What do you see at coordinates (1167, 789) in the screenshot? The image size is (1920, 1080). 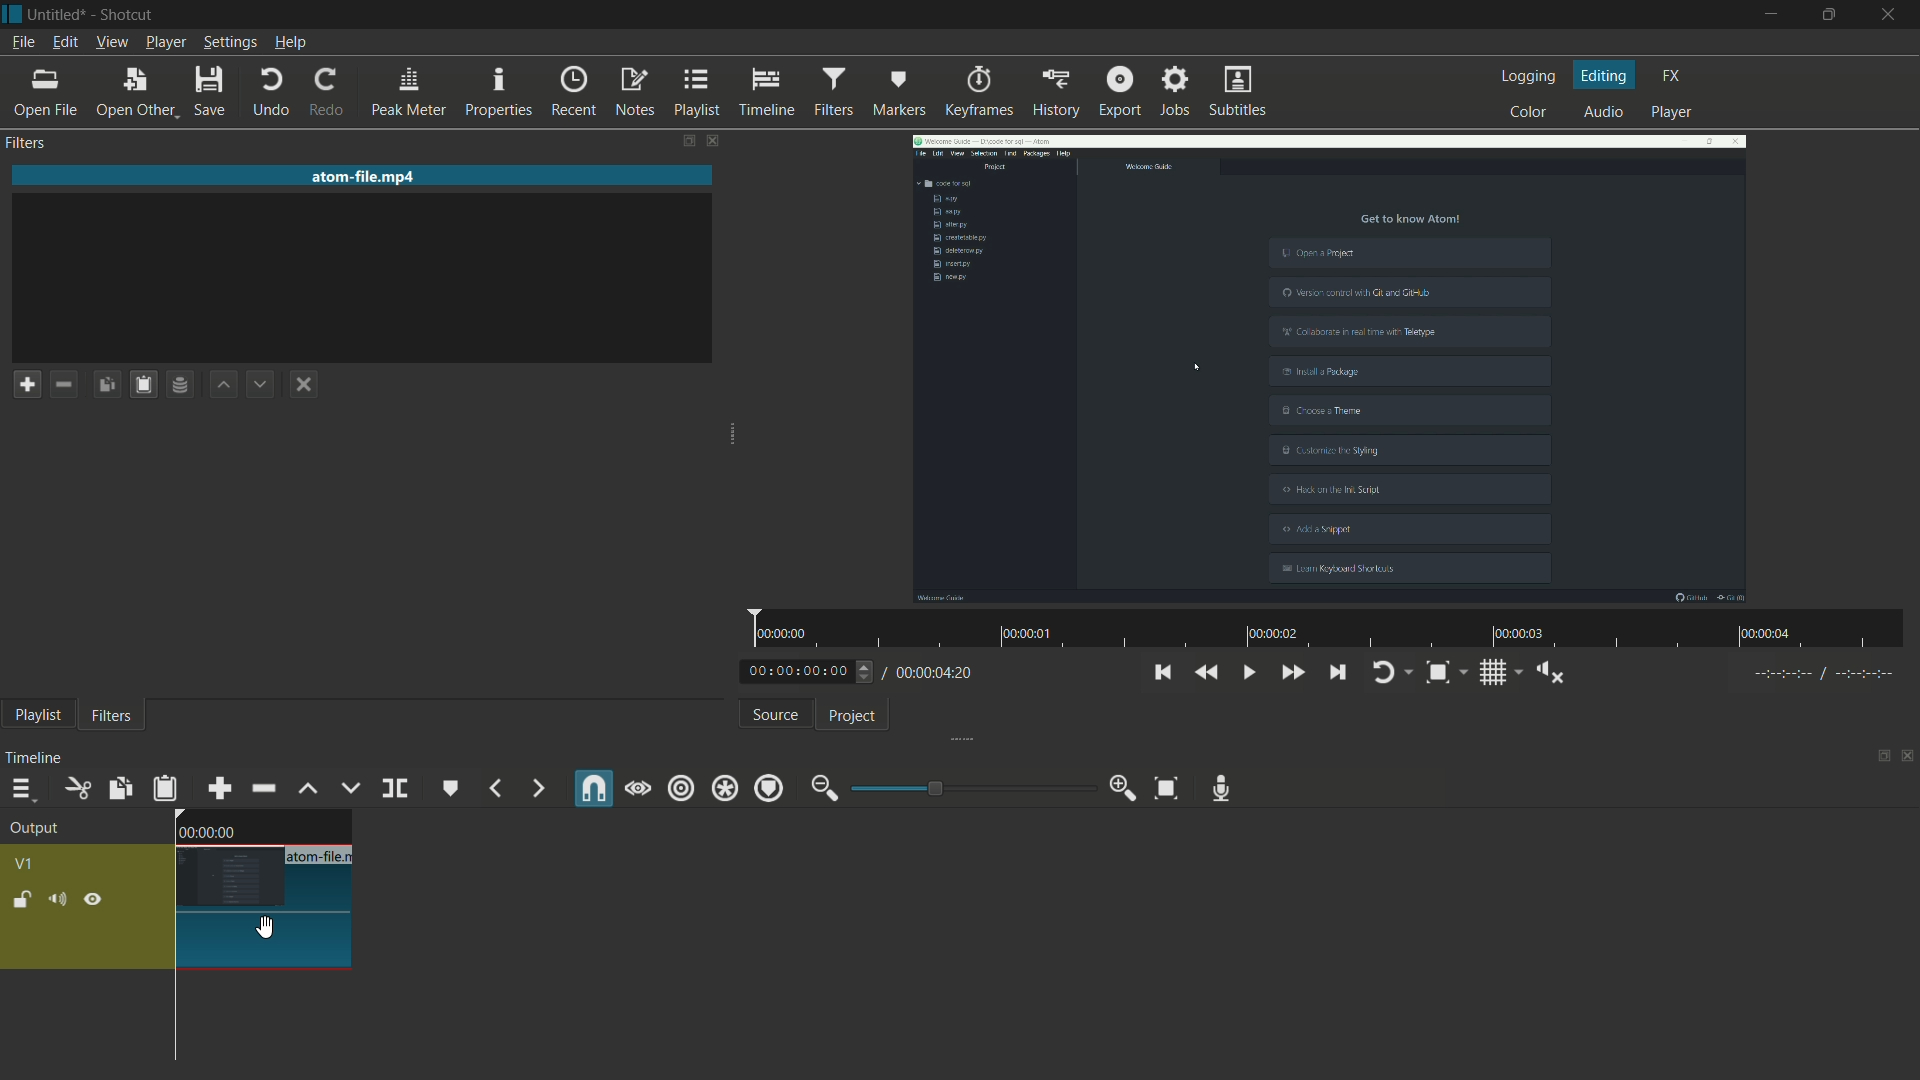 I see `zoom timeline to fit` at bounding box center [1167, 789].